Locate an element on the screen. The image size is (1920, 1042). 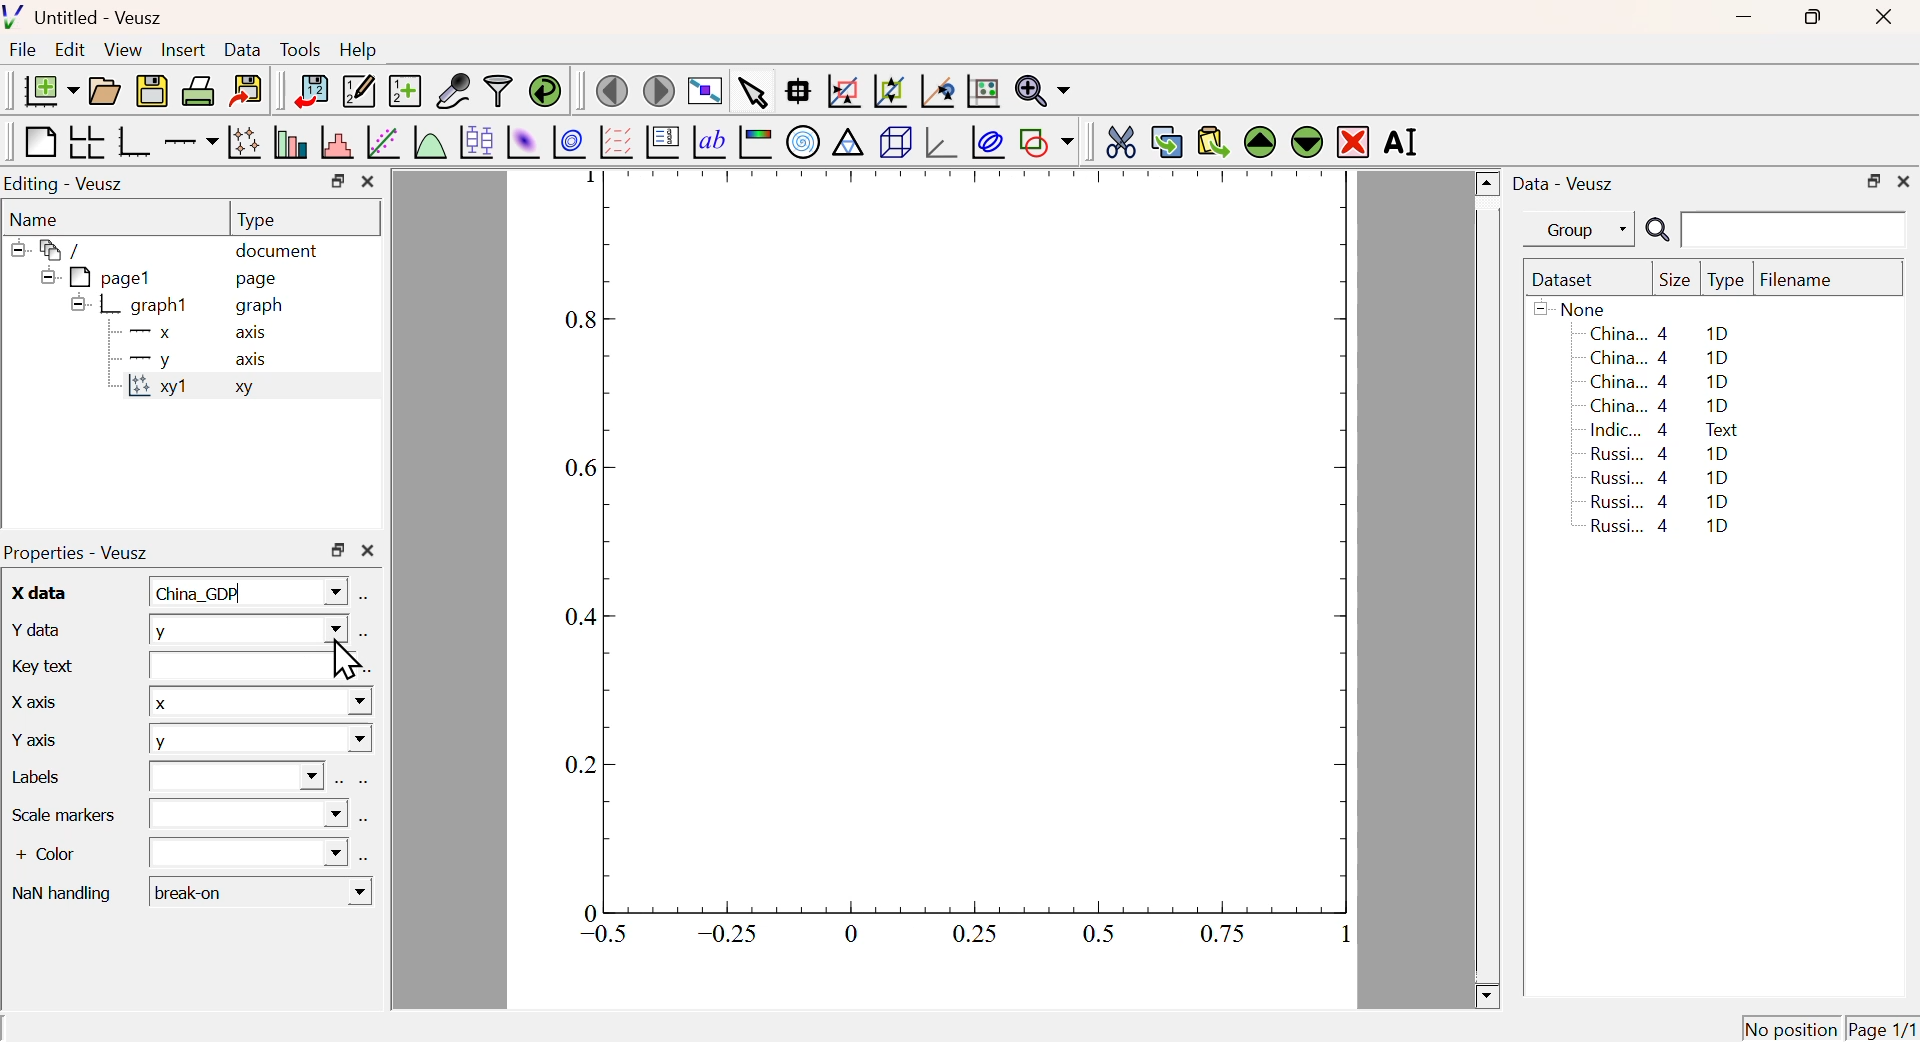
Untitled - Veusz is located at coordinates (88, 19).